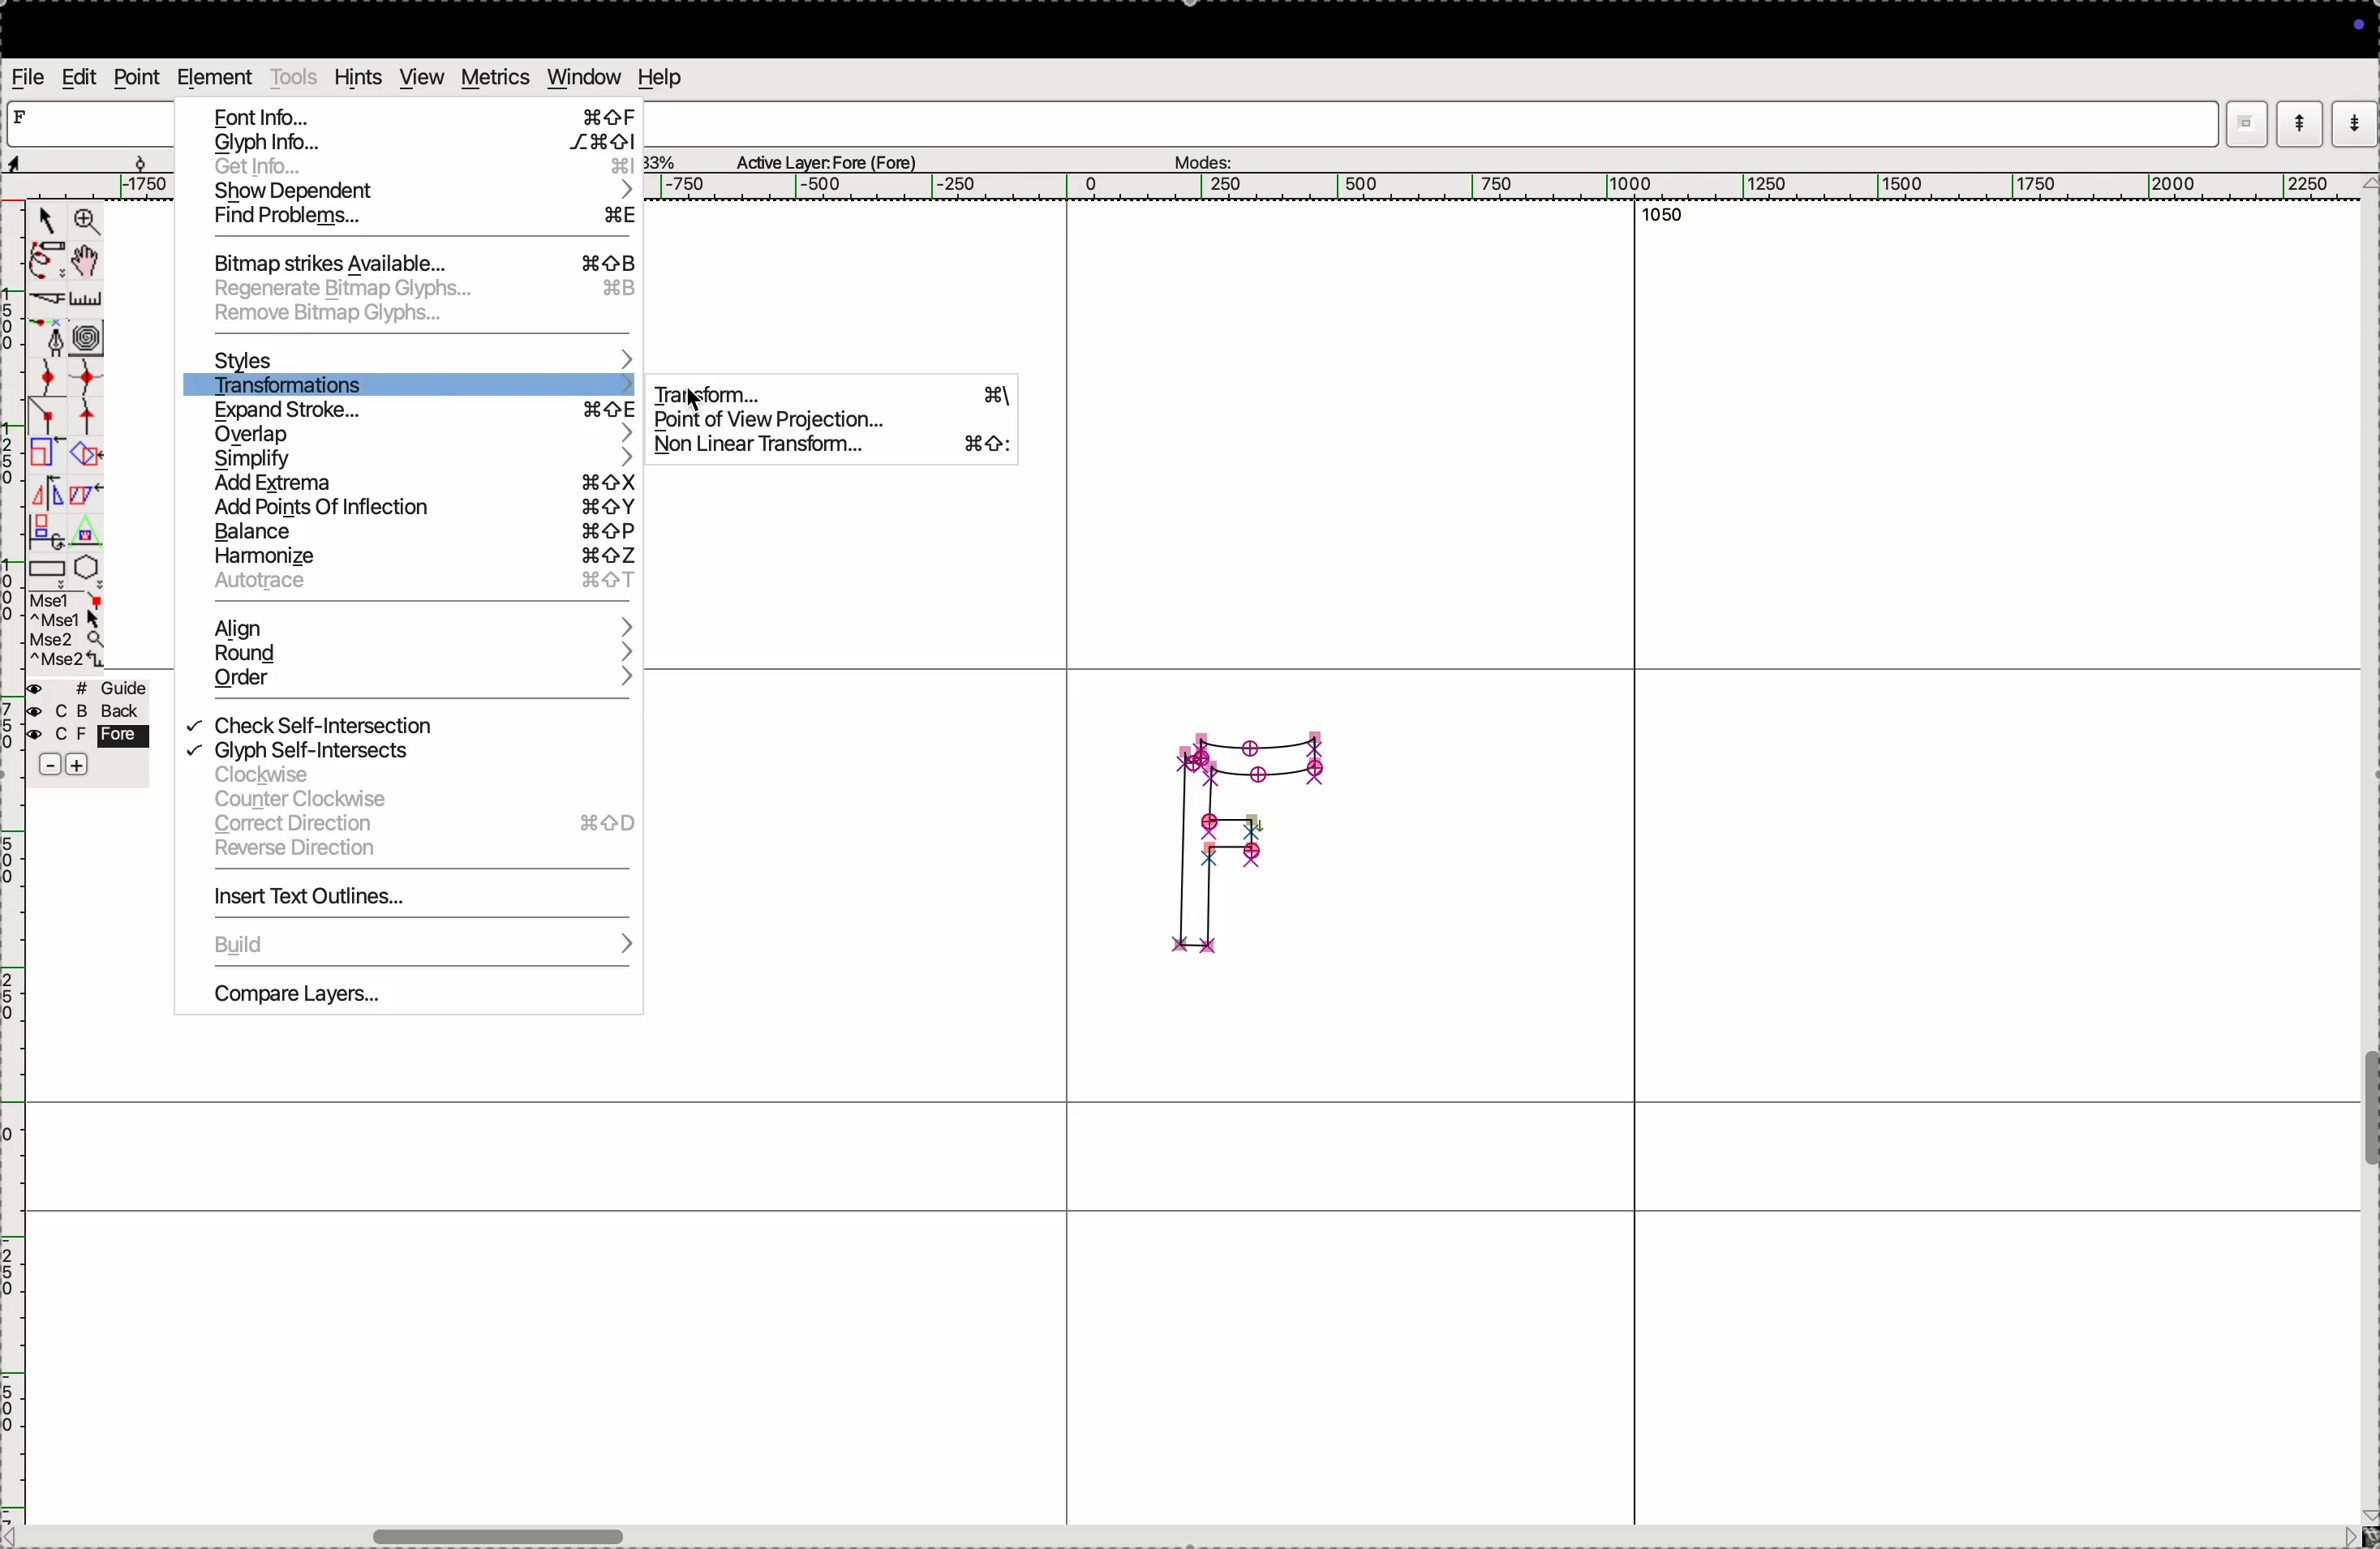 This screenshot has width=2380, height=1549. I want to click on mode up, so click(2297, 124).